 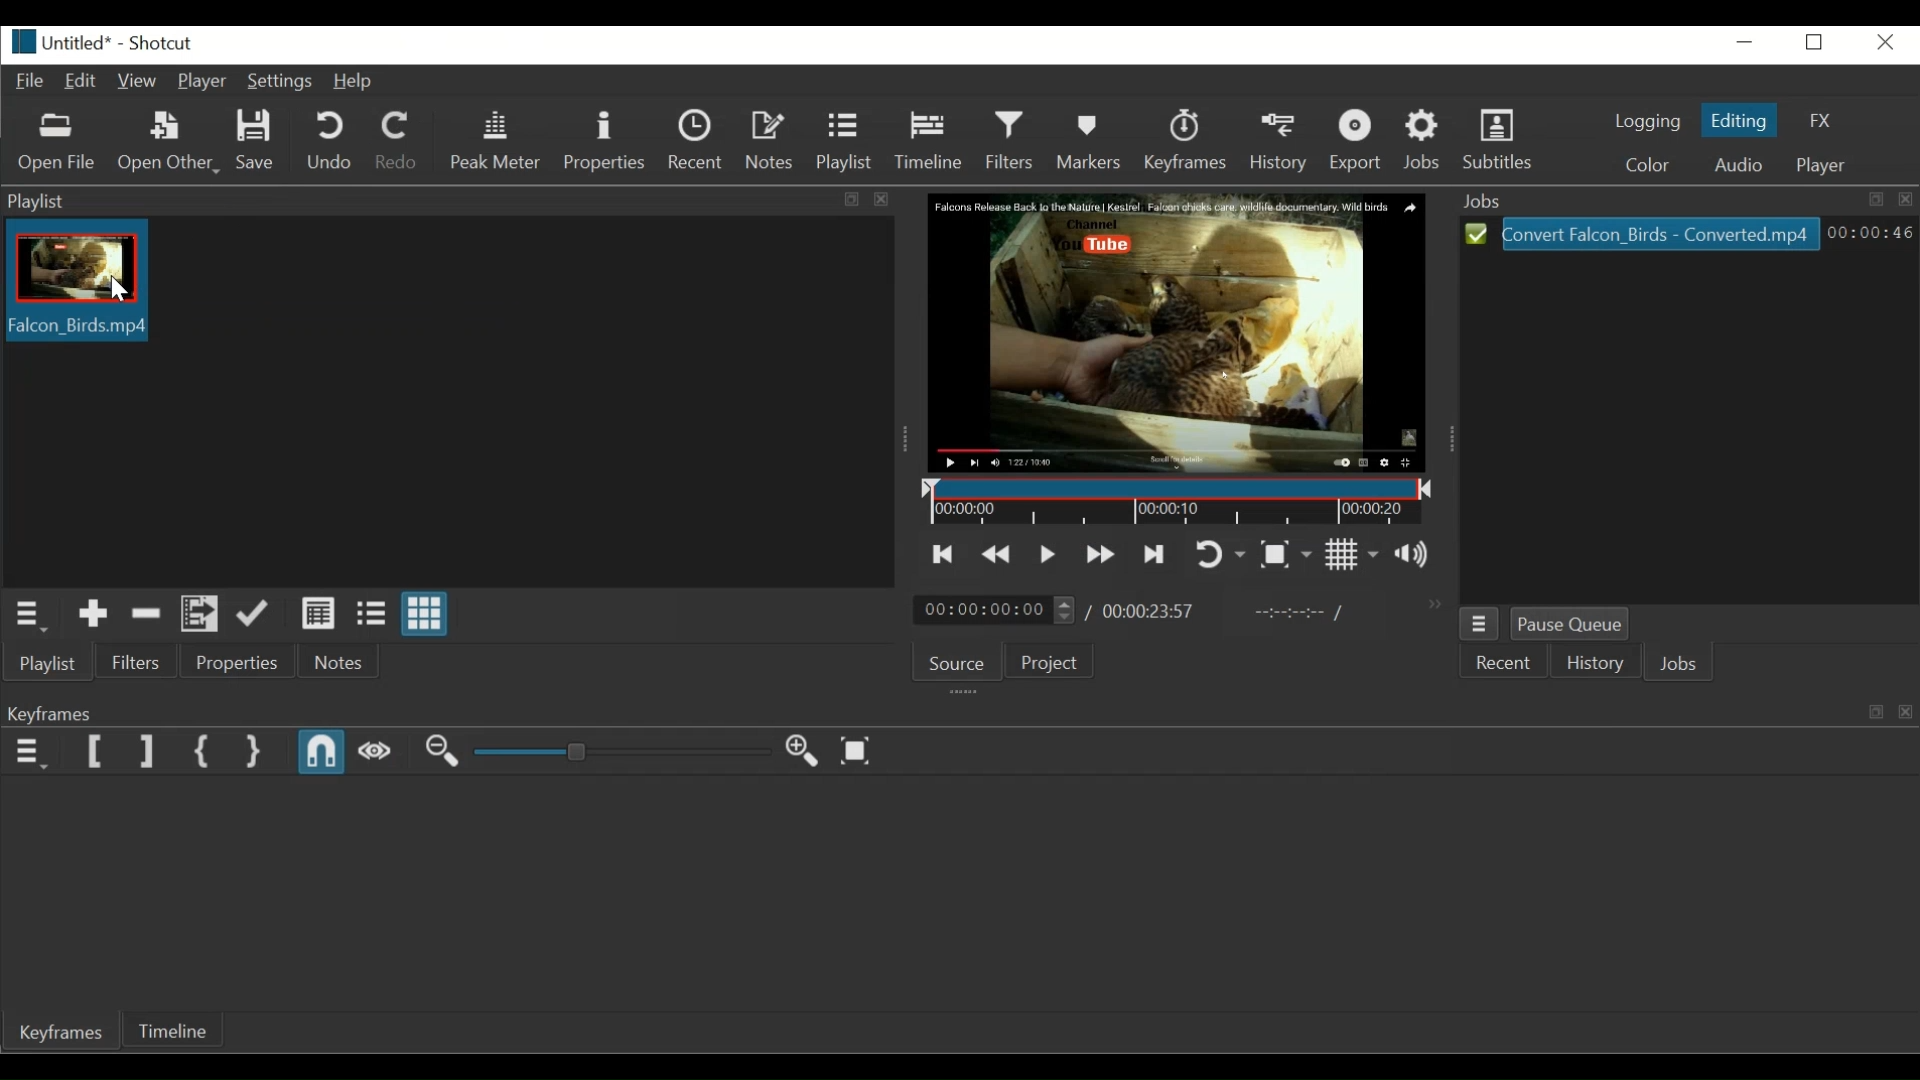 I want to click on Zoom in Keyframe, so click(x=799, y=752).